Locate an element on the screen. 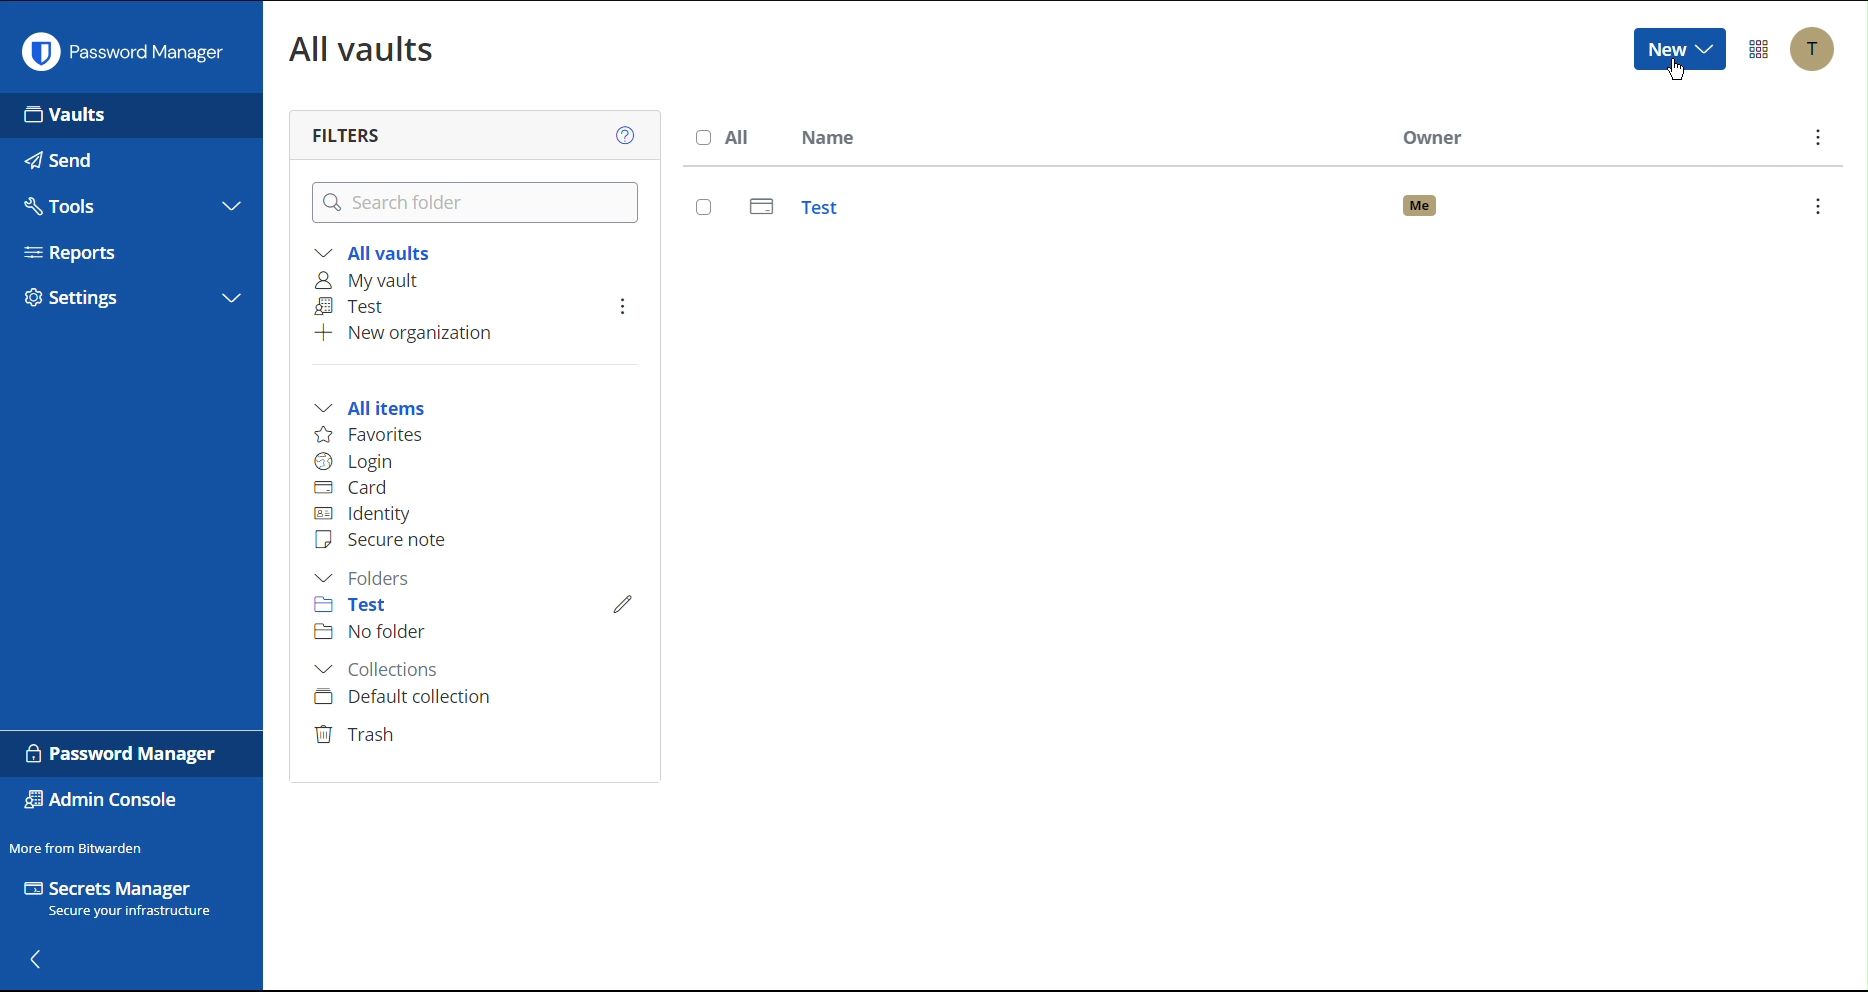  select entry is located at coordinates (703, 207).